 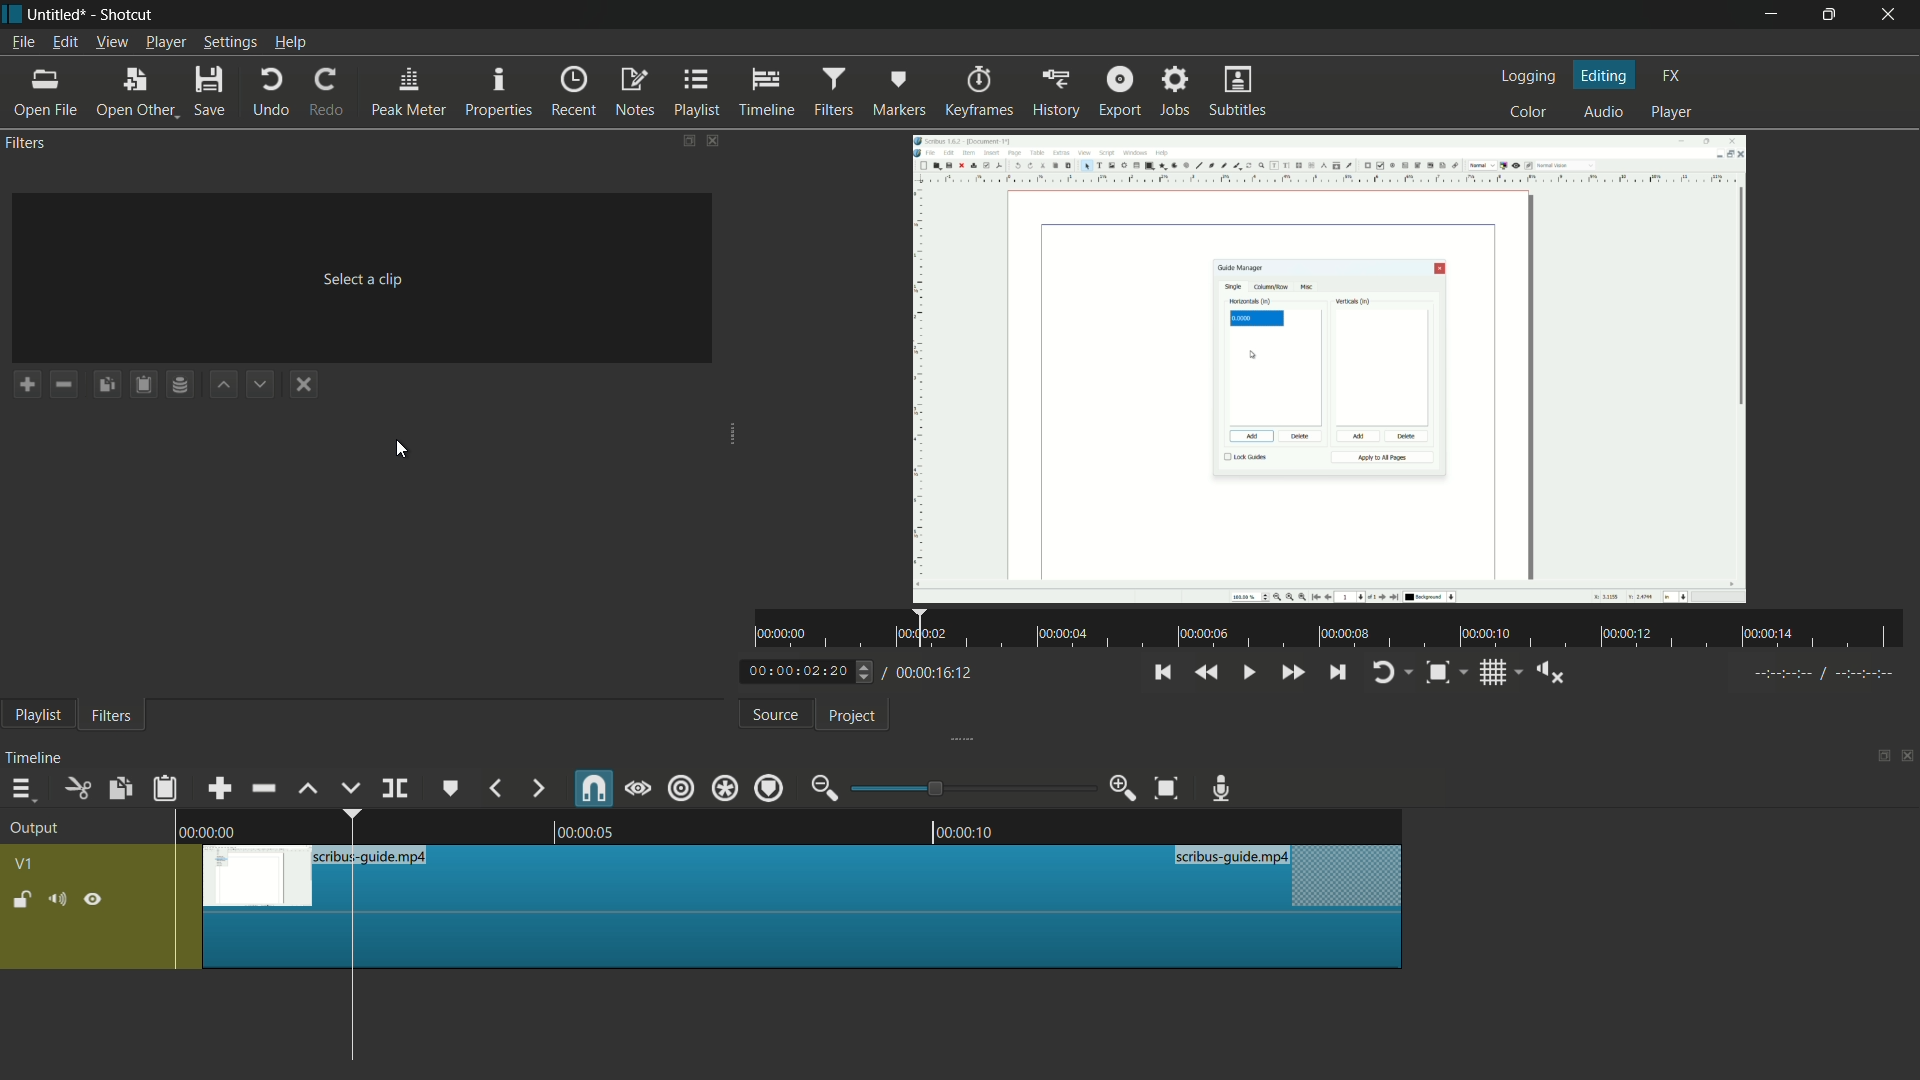 What do you see at coordinates (1526, 76) in the screenshot?
I see `logging` at bounding box center [1526, 76].